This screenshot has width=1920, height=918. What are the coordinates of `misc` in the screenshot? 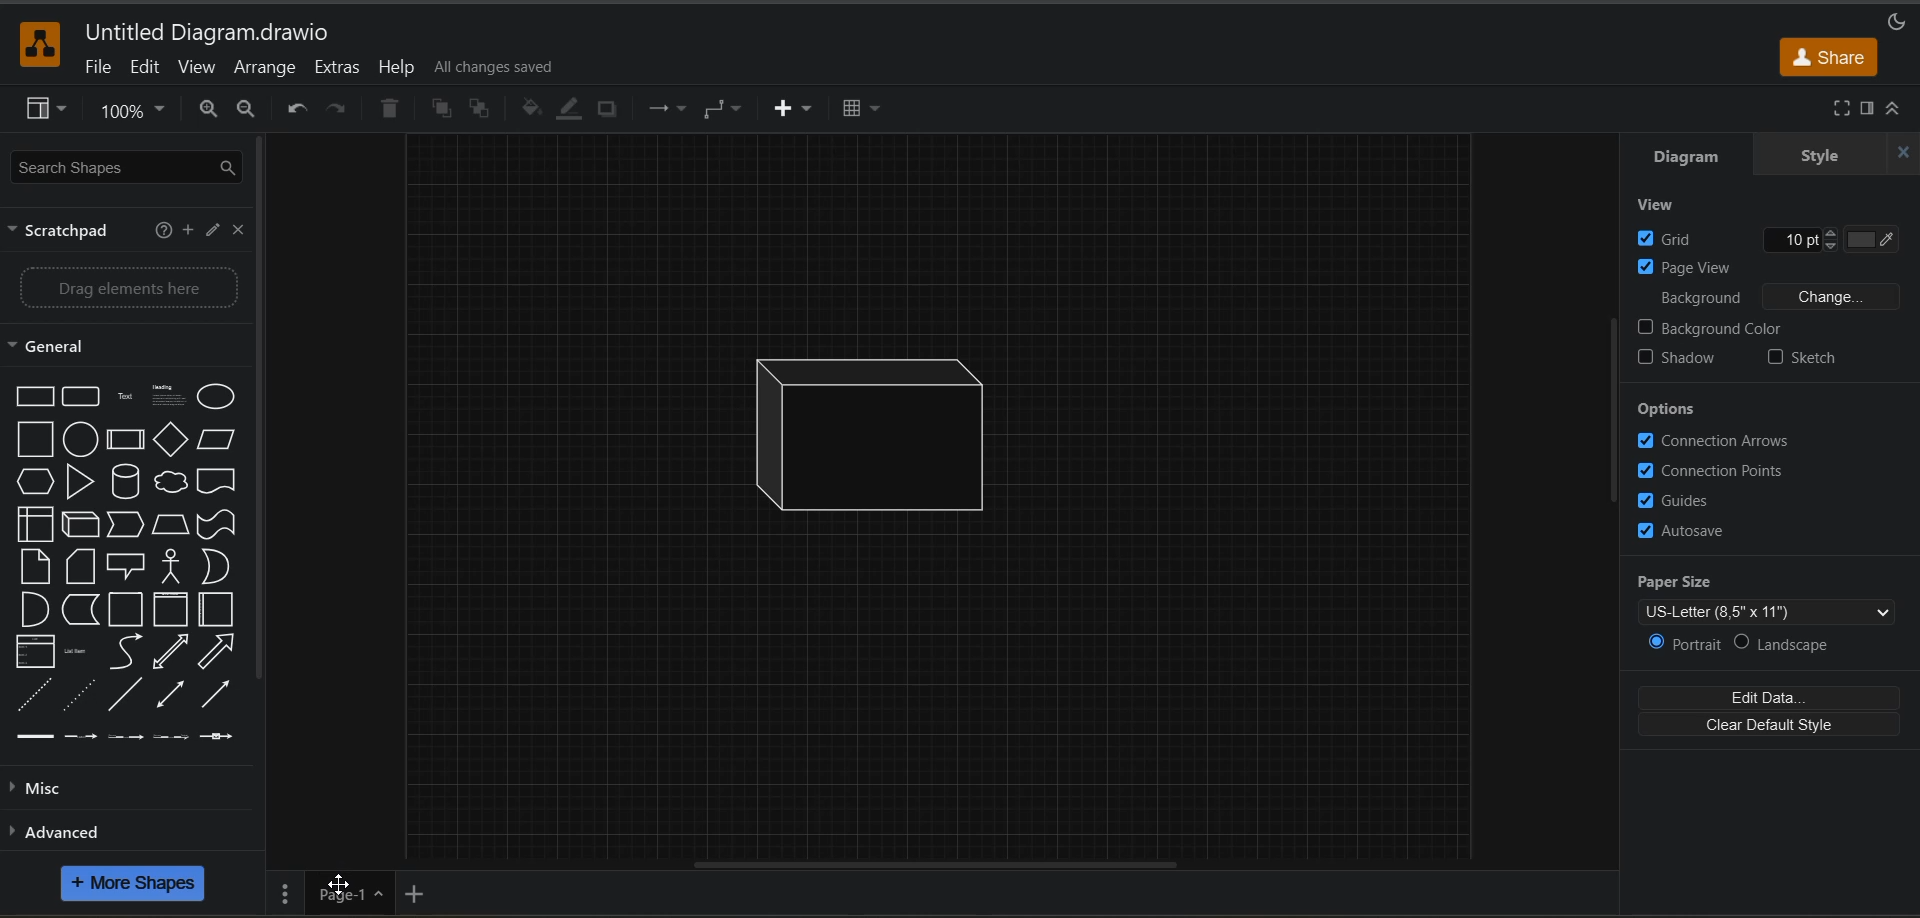 It's located at (56, 788).